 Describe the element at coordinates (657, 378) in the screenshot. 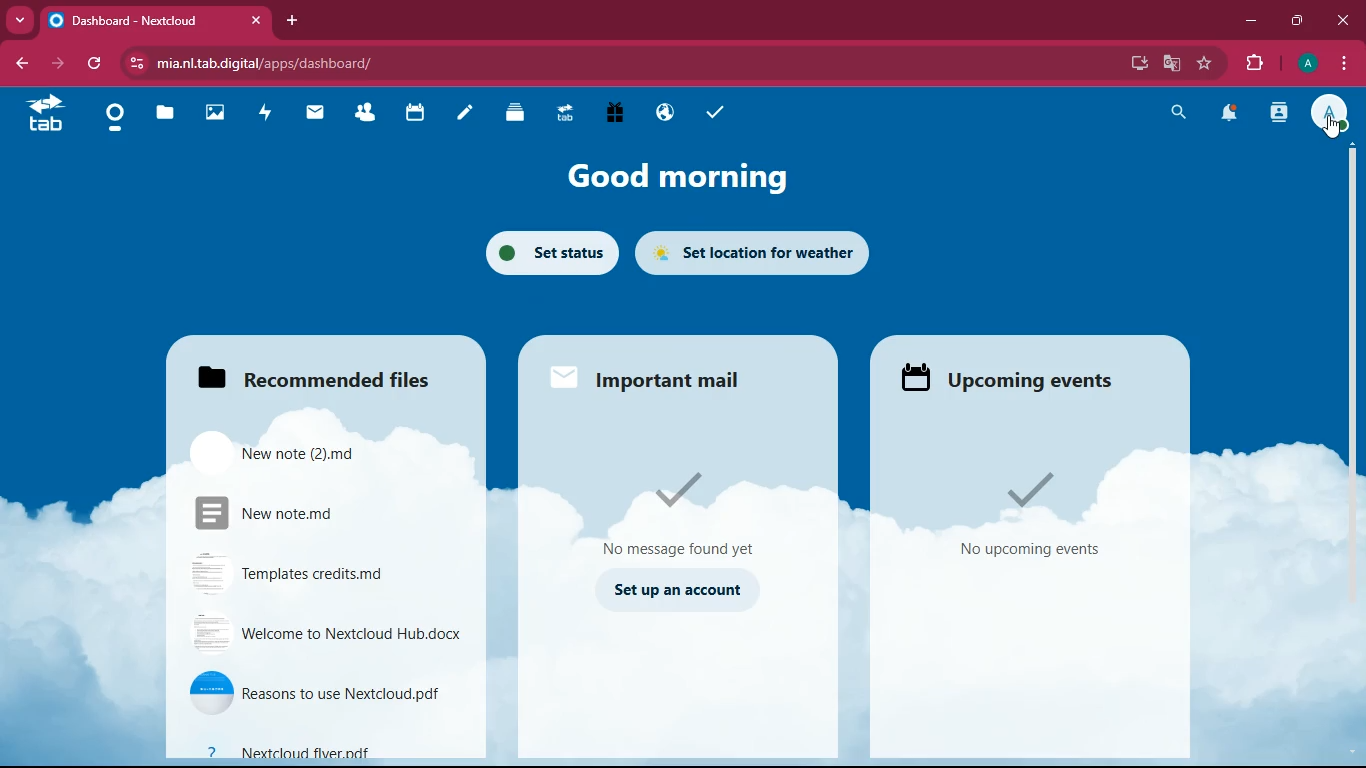

I see `mail` at that location.